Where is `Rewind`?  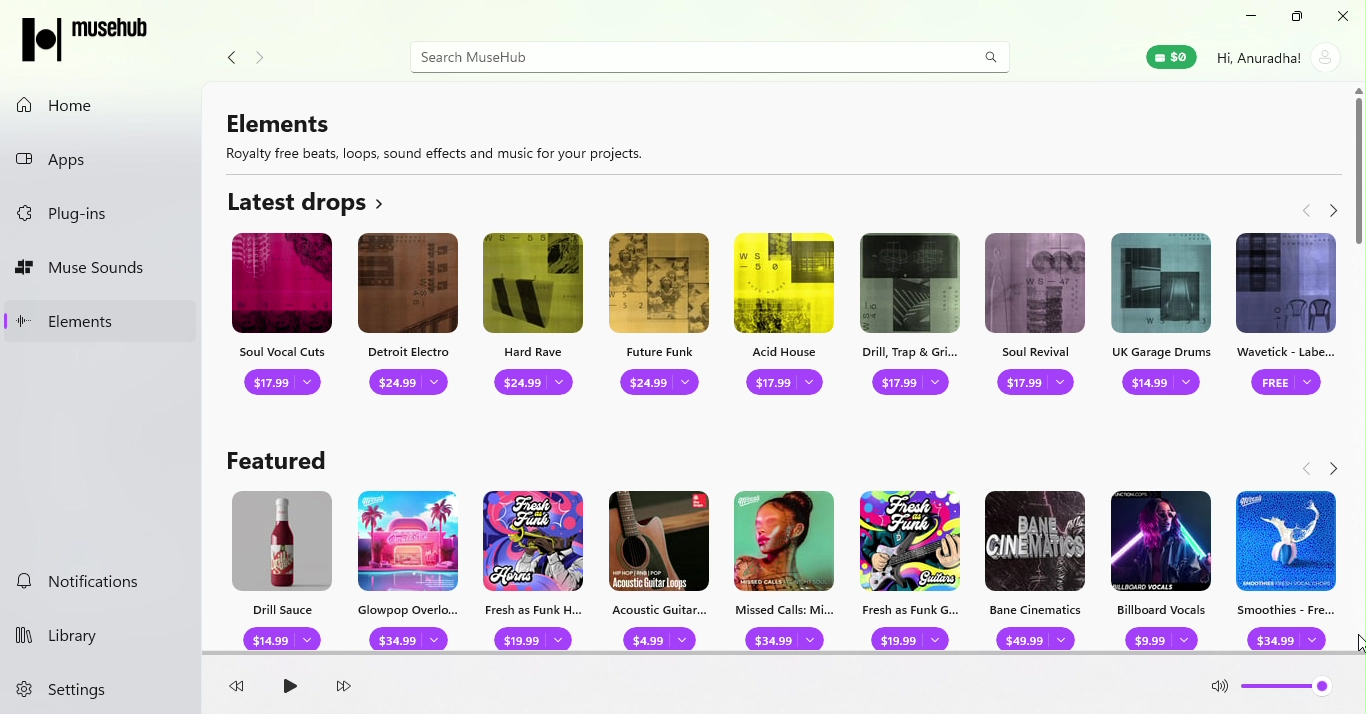
Rewind is located at coordinates (242, 689).